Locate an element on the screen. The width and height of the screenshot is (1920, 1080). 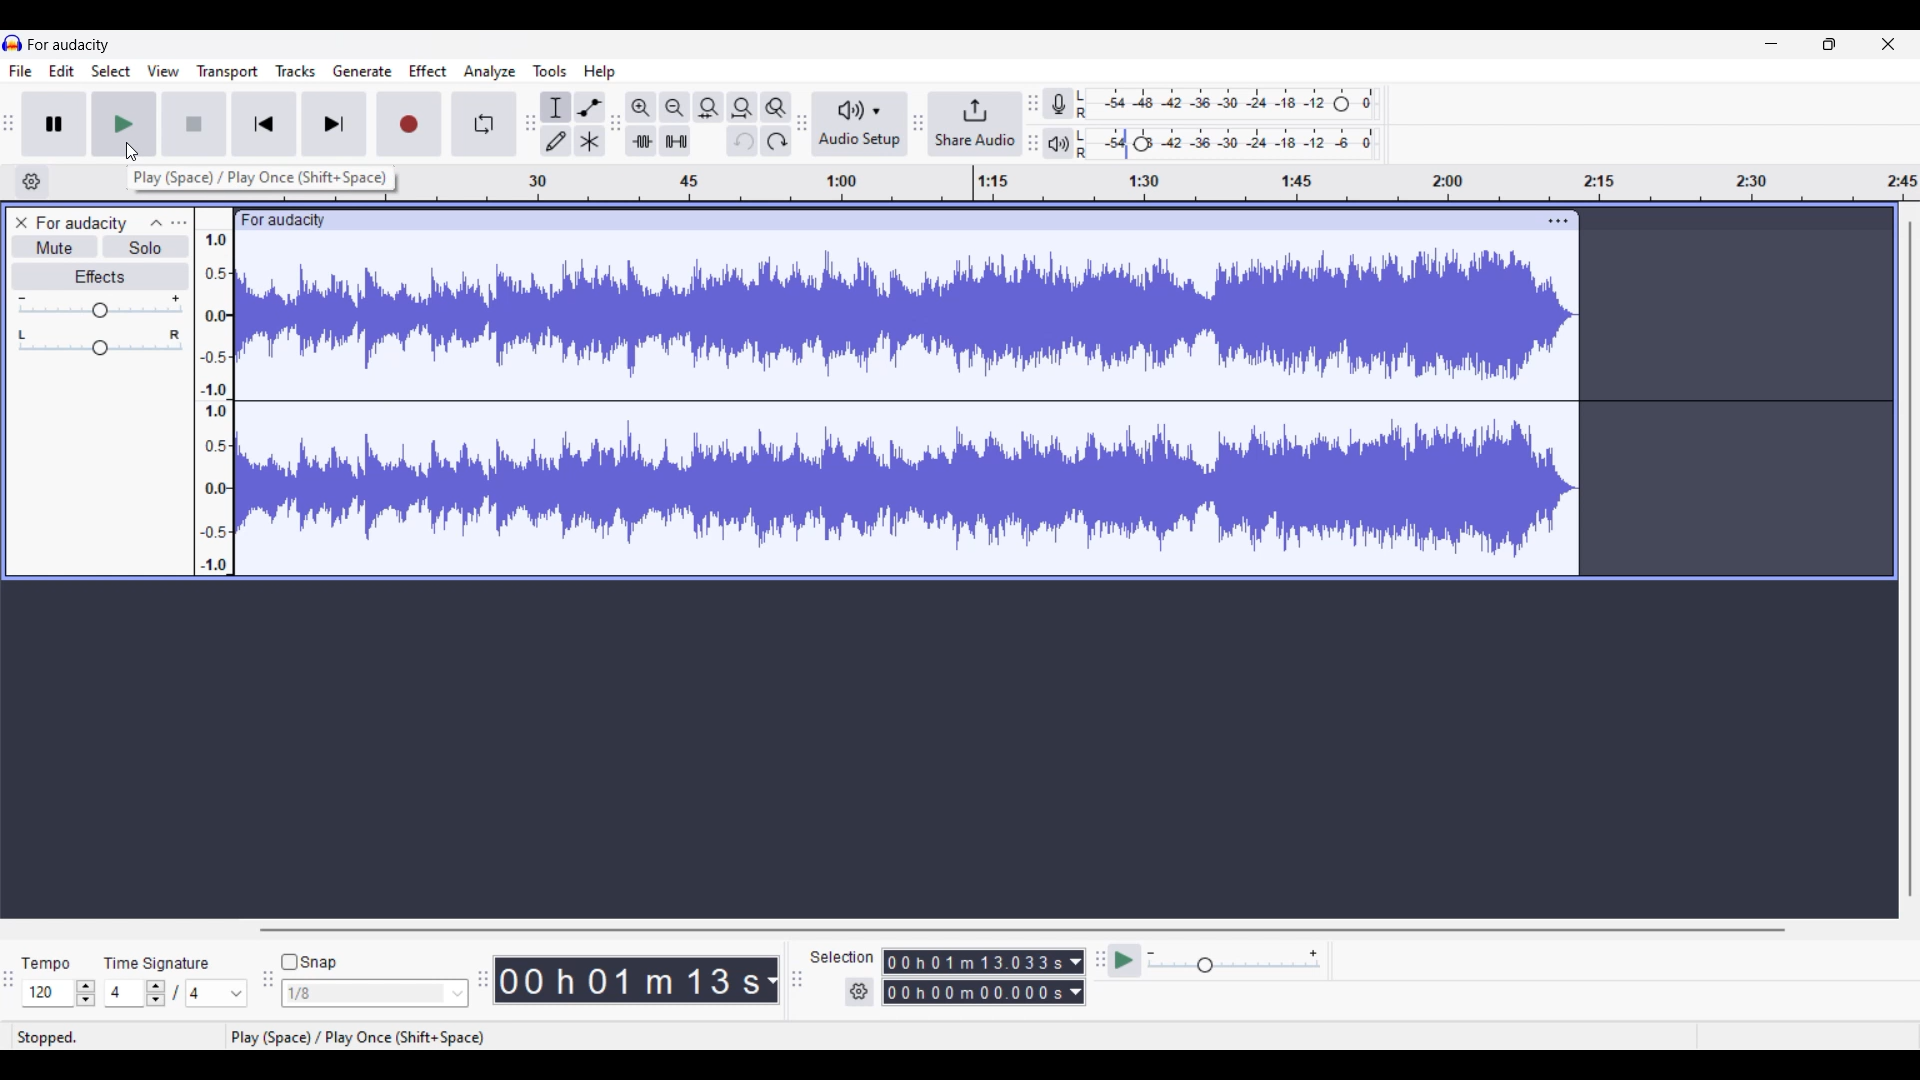
Multi tool is located at coordinates (590, 141).